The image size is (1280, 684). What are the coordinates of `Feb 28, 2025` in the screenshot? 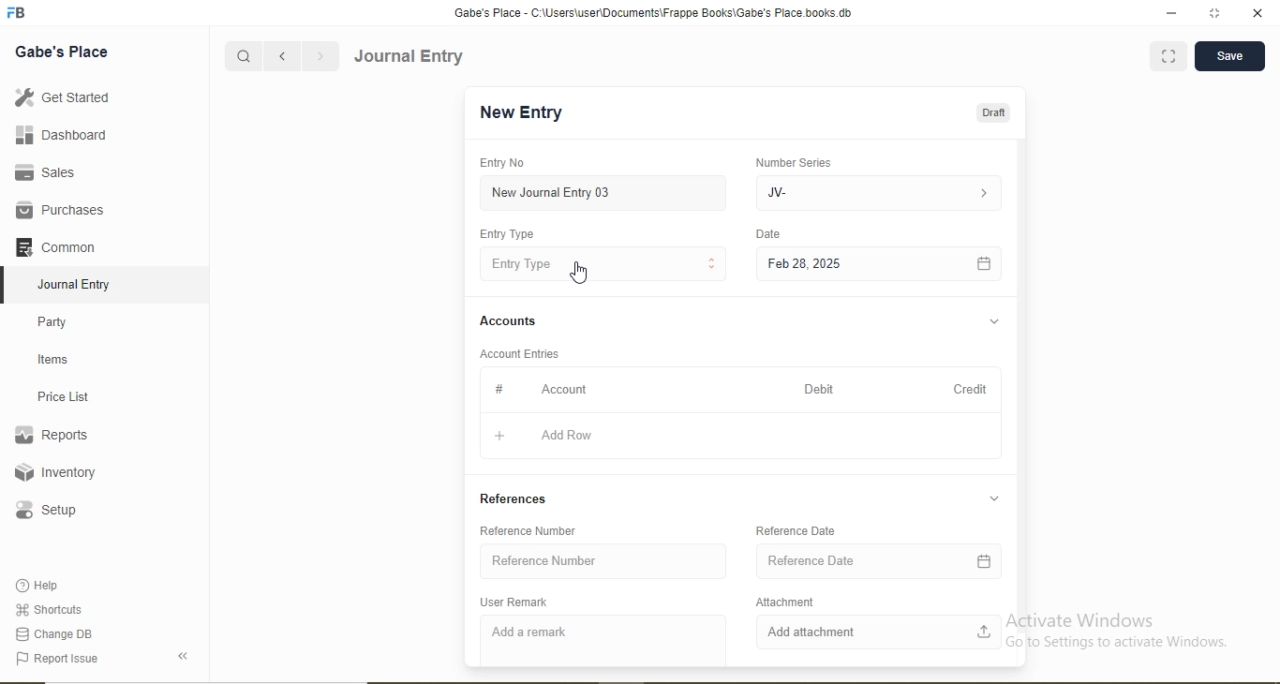 It's located at (804, 263).